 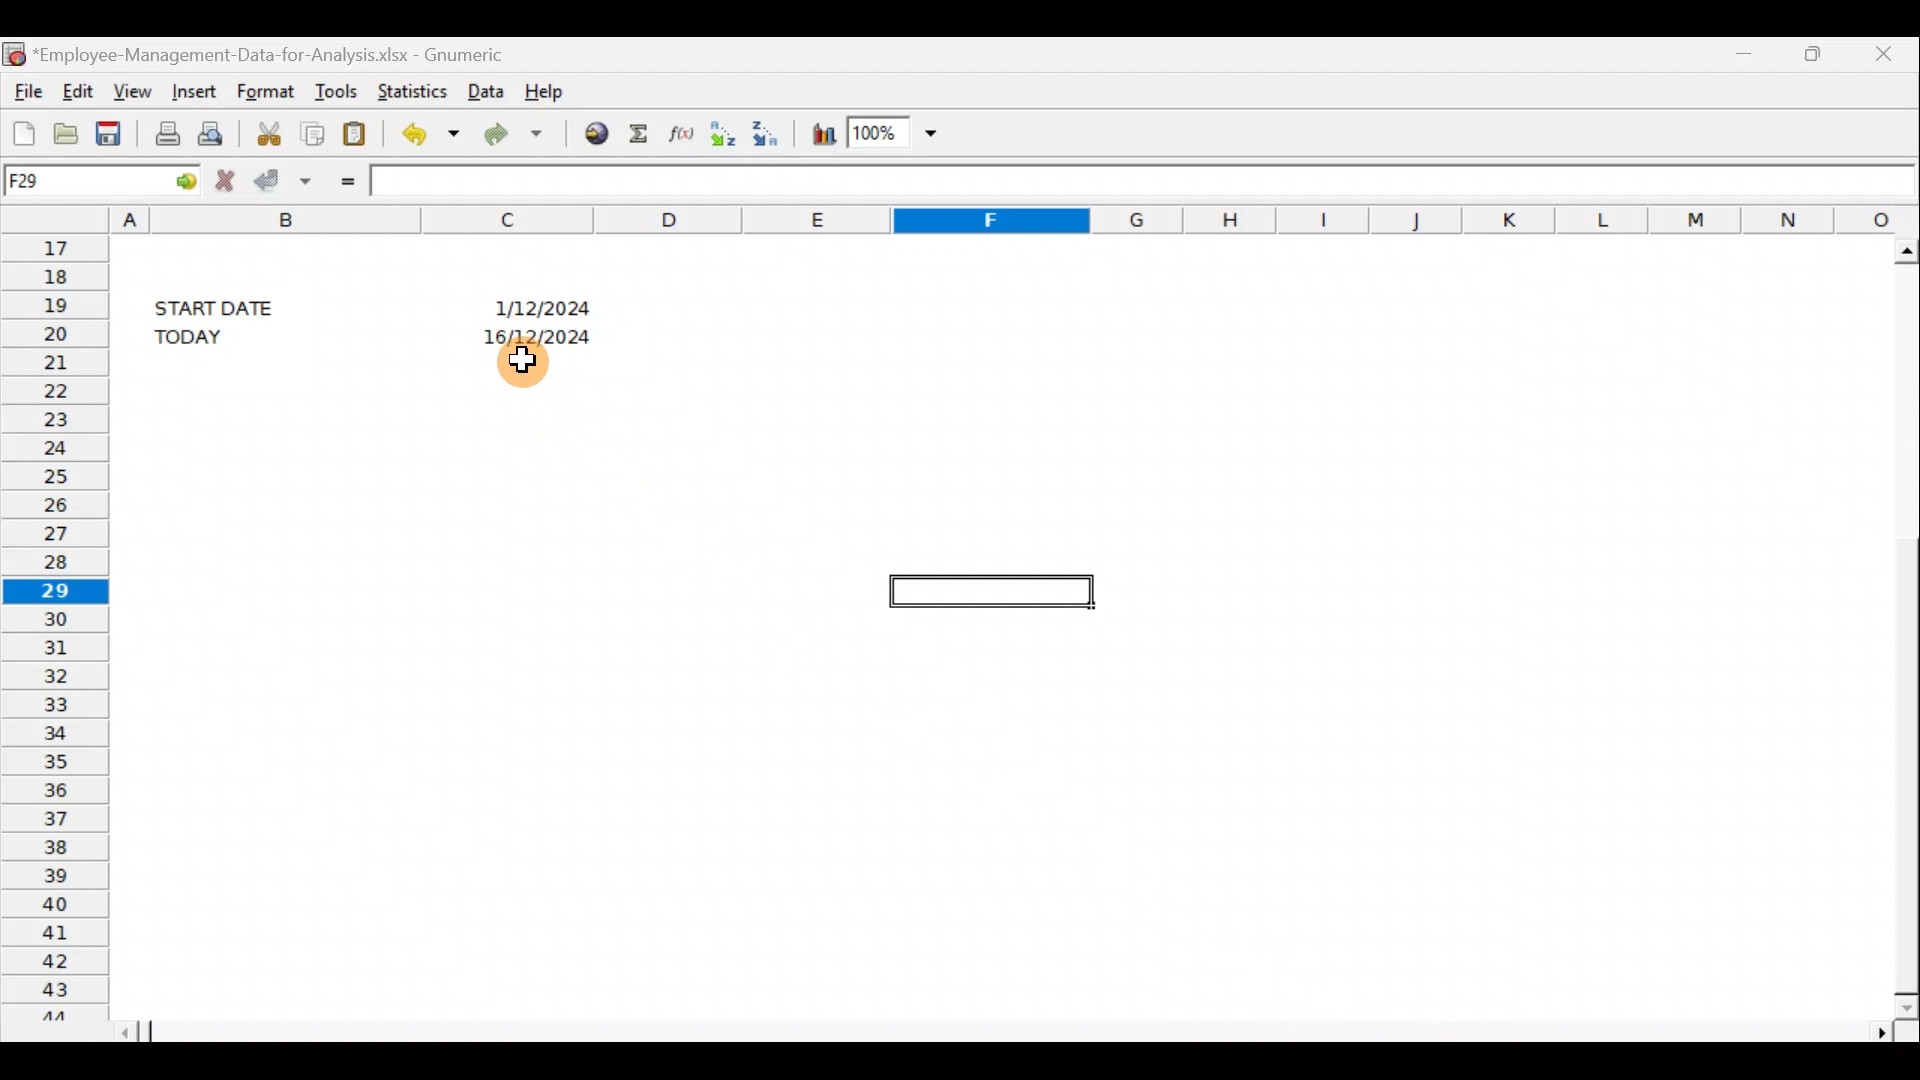 What do you see at coordinates (638, 134) in the screenshot?
I see `Sum into the current cell` at bounding box center [638, 134].